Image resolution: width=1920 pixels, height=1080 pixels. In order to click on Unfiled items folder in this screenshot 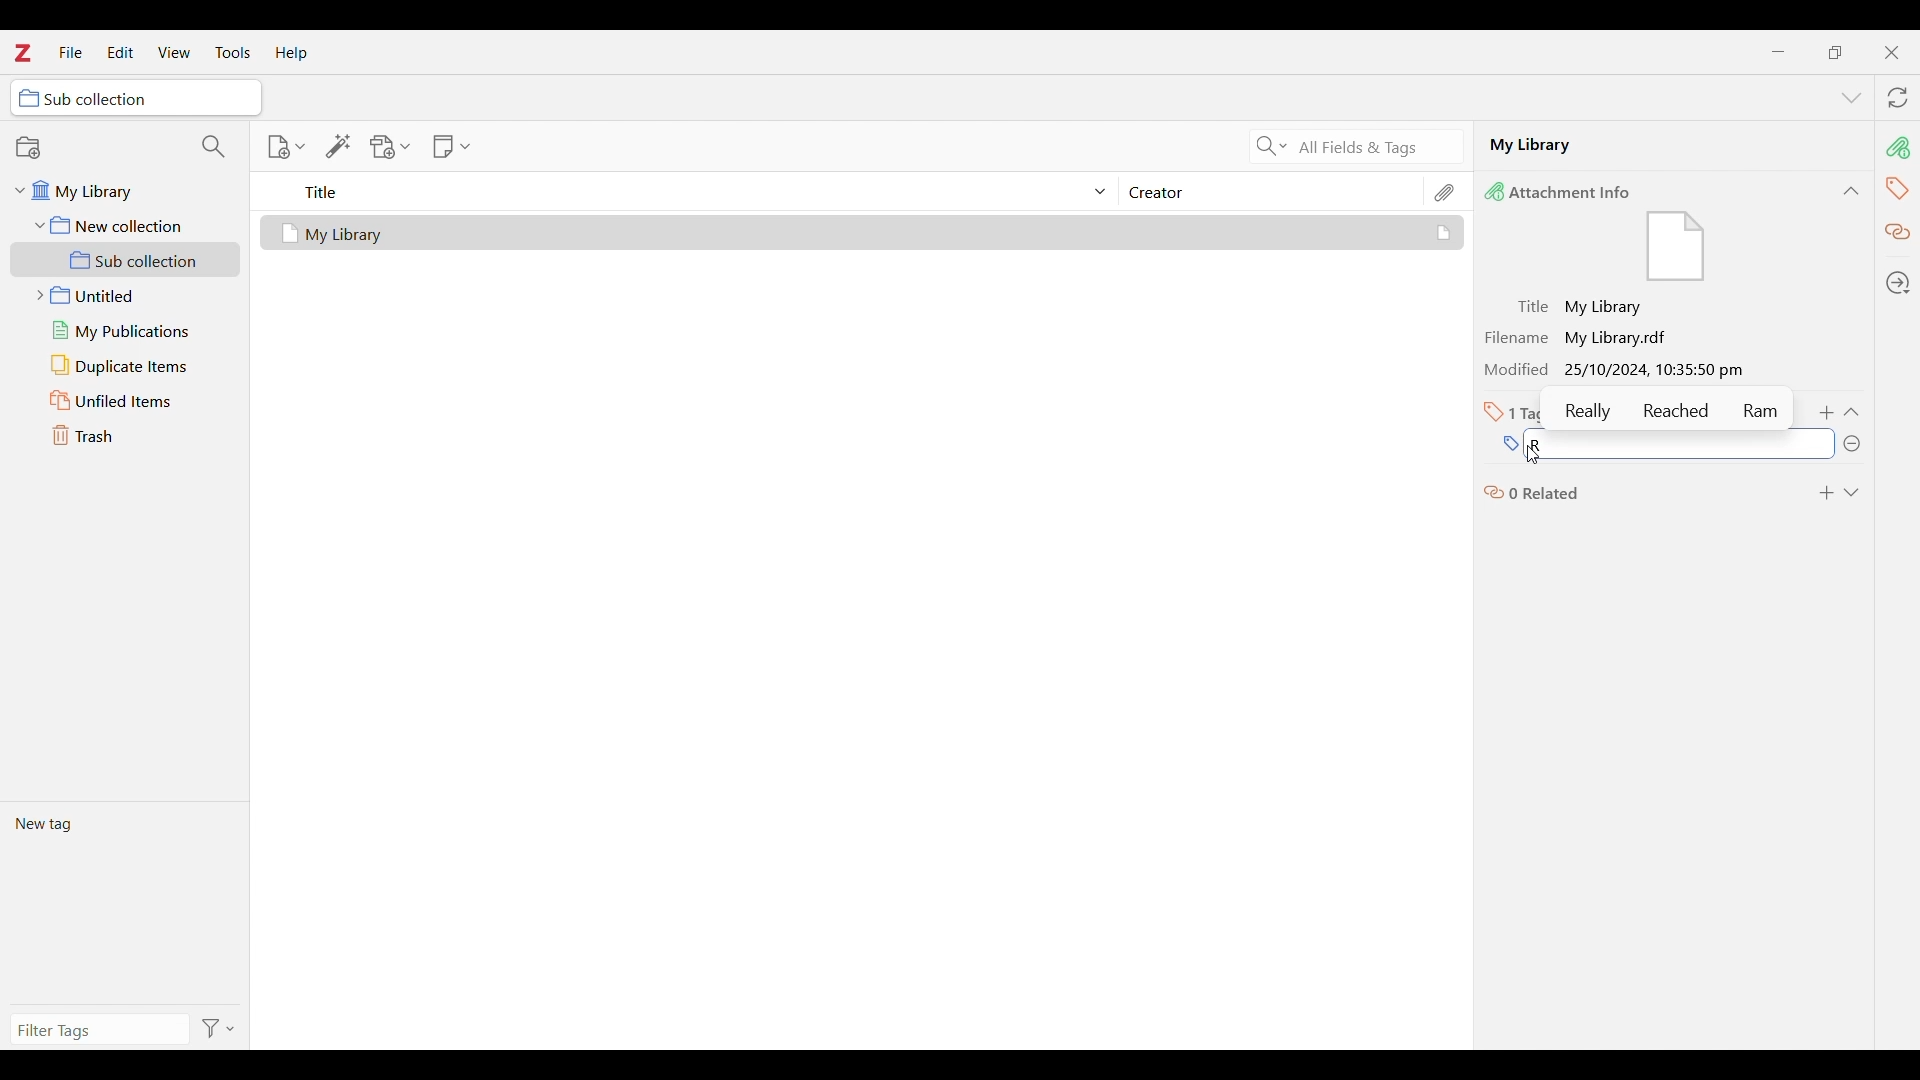, I will do `click(125, 400)`.